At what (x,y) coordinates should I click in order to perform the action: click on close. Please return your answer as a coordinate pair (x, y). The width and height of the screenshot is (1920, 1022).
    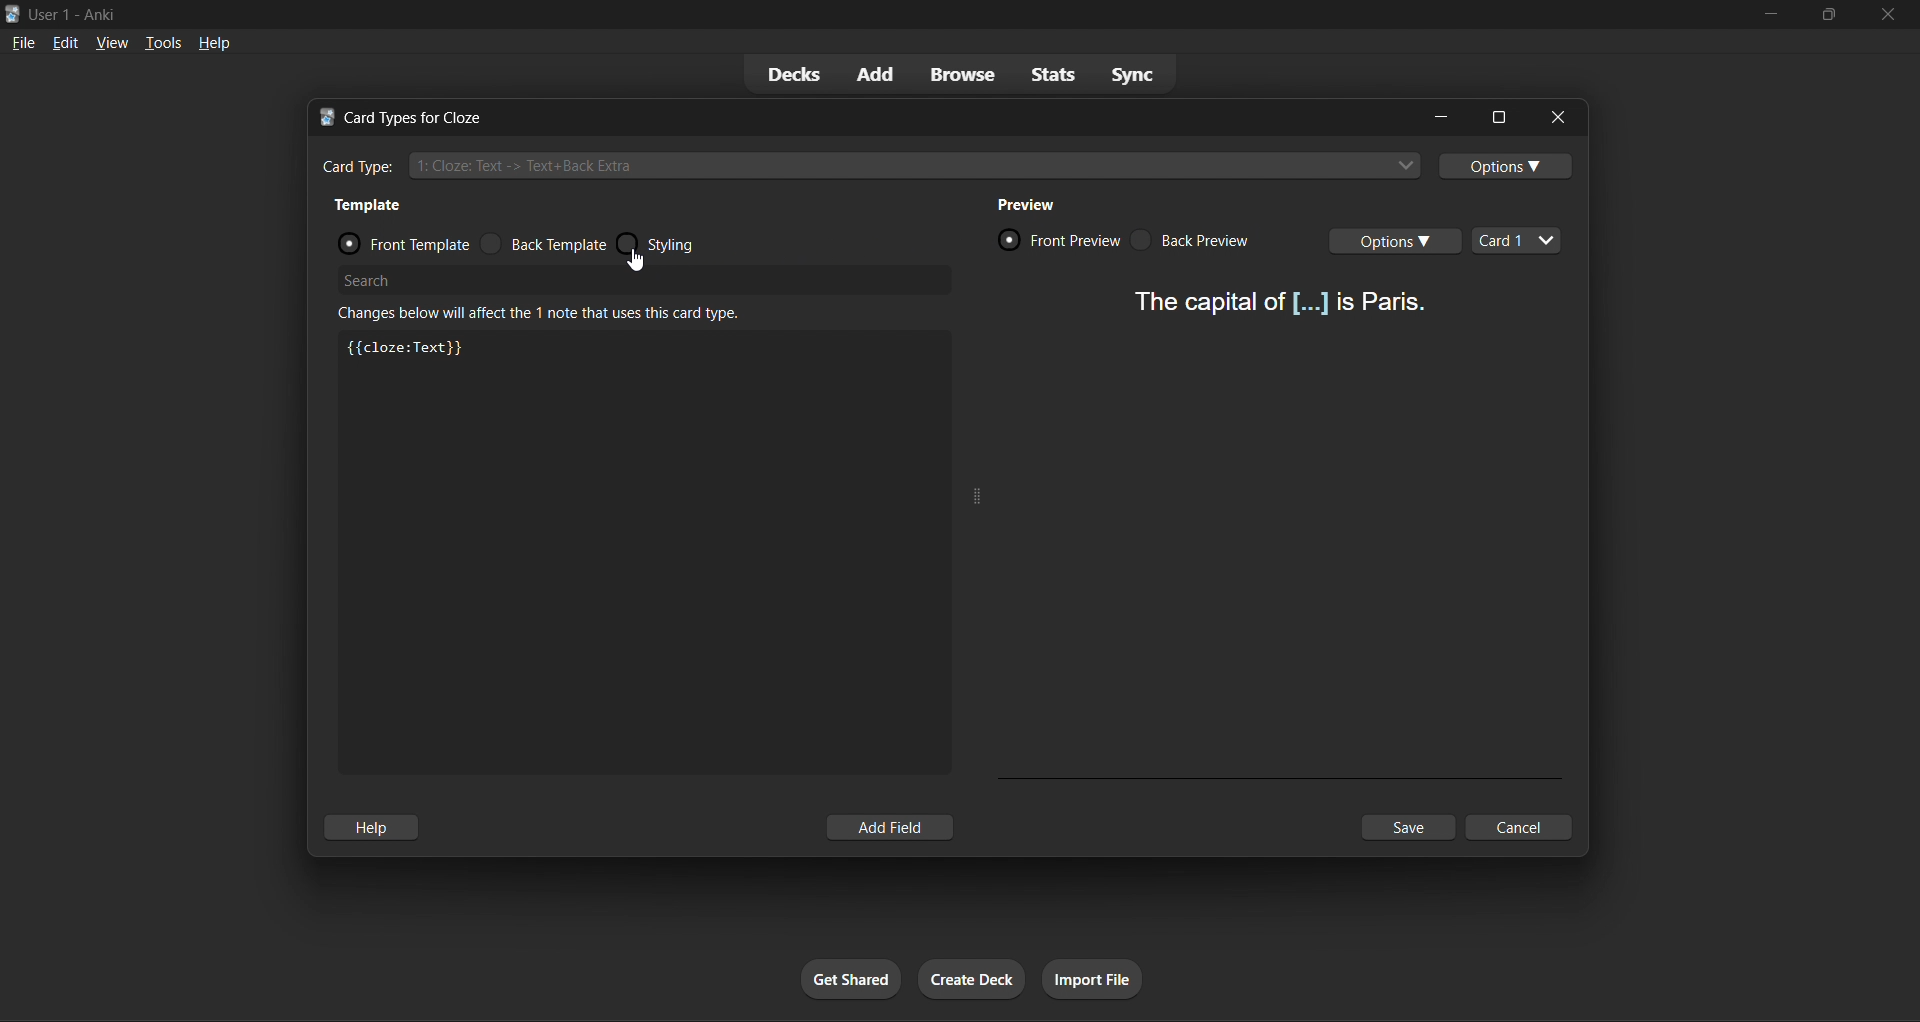
    Looking at the image, I should click on (1549, 117).